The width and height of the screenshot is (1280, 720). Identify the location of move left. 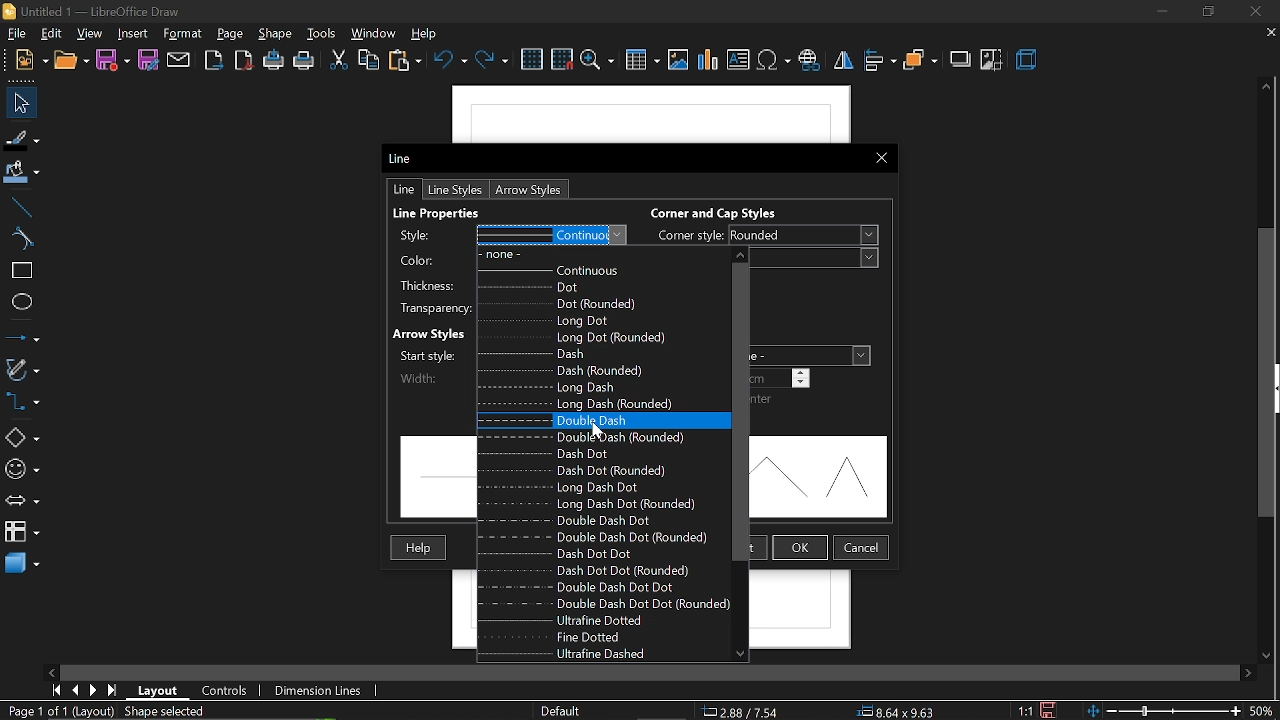
(51, 673).